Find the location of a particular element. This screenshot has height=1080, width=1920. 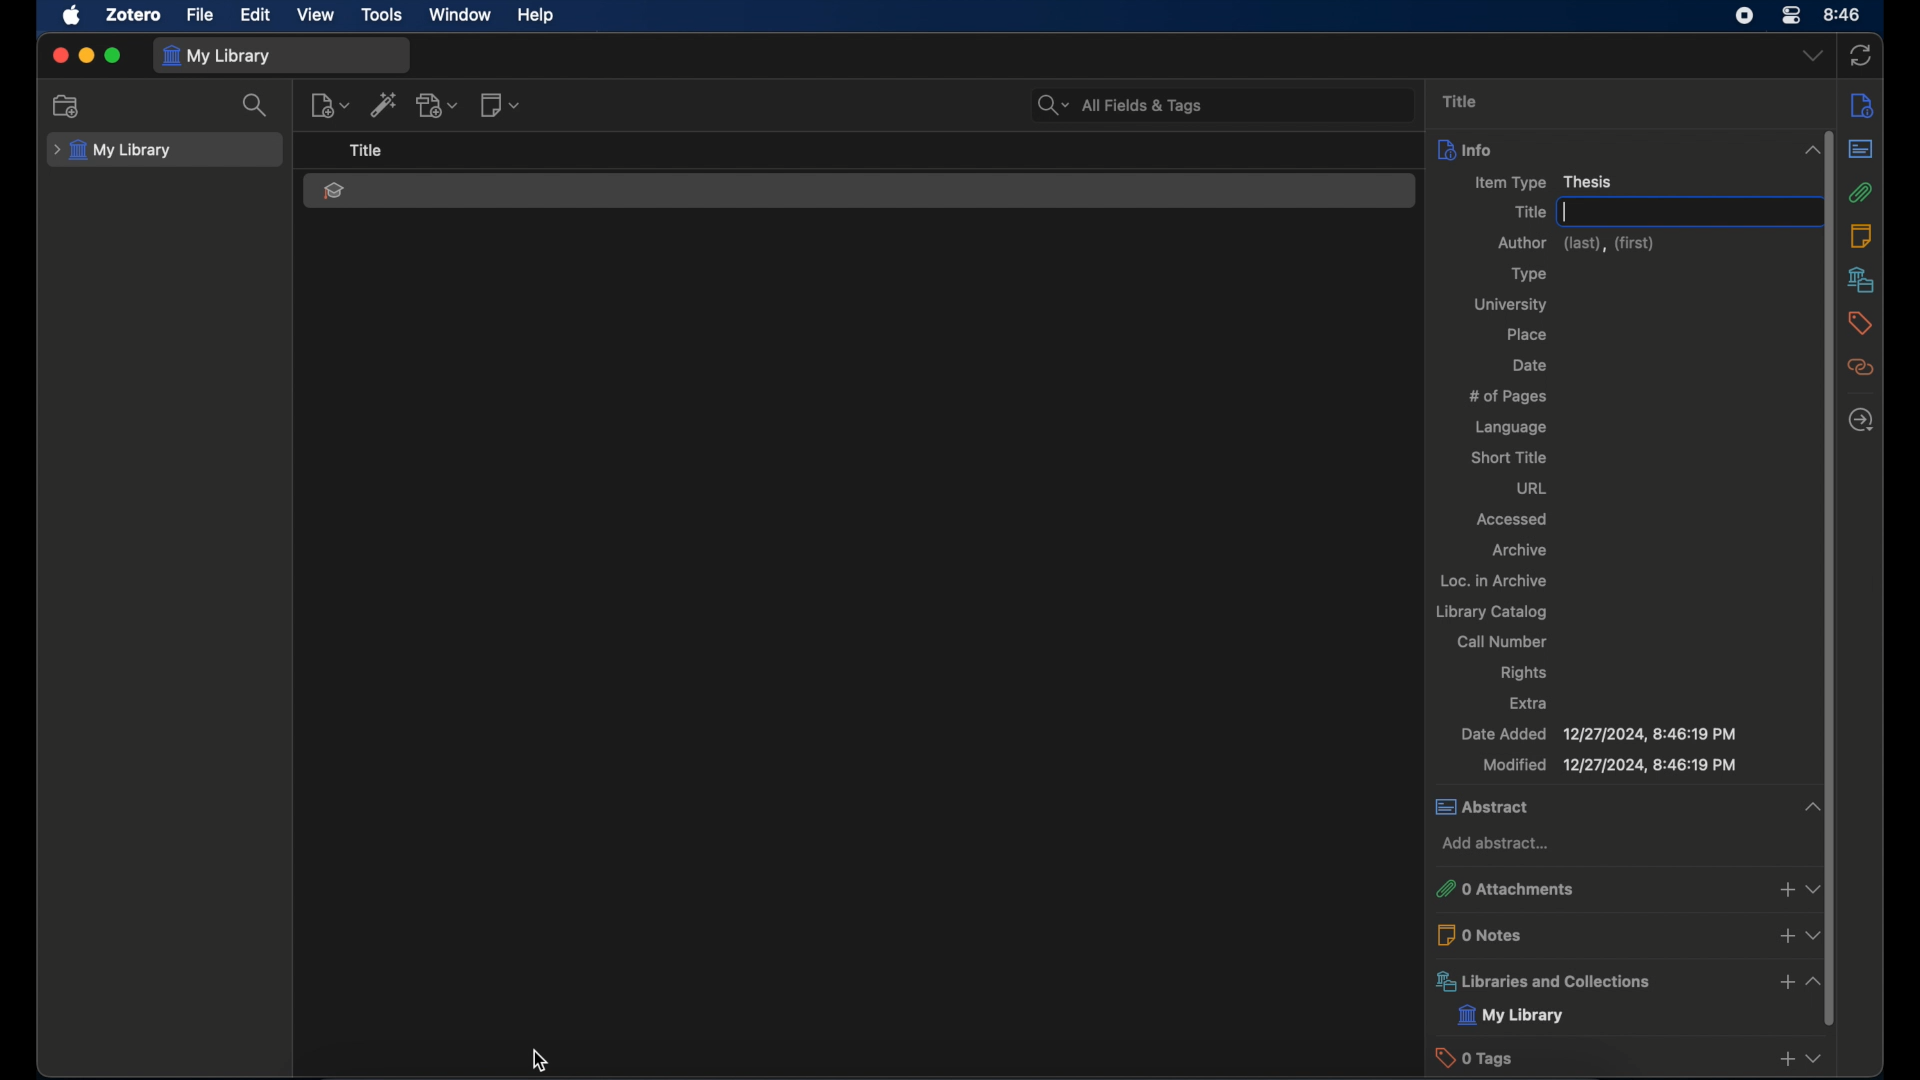

dropdown is located at coordinates (1815, 935).